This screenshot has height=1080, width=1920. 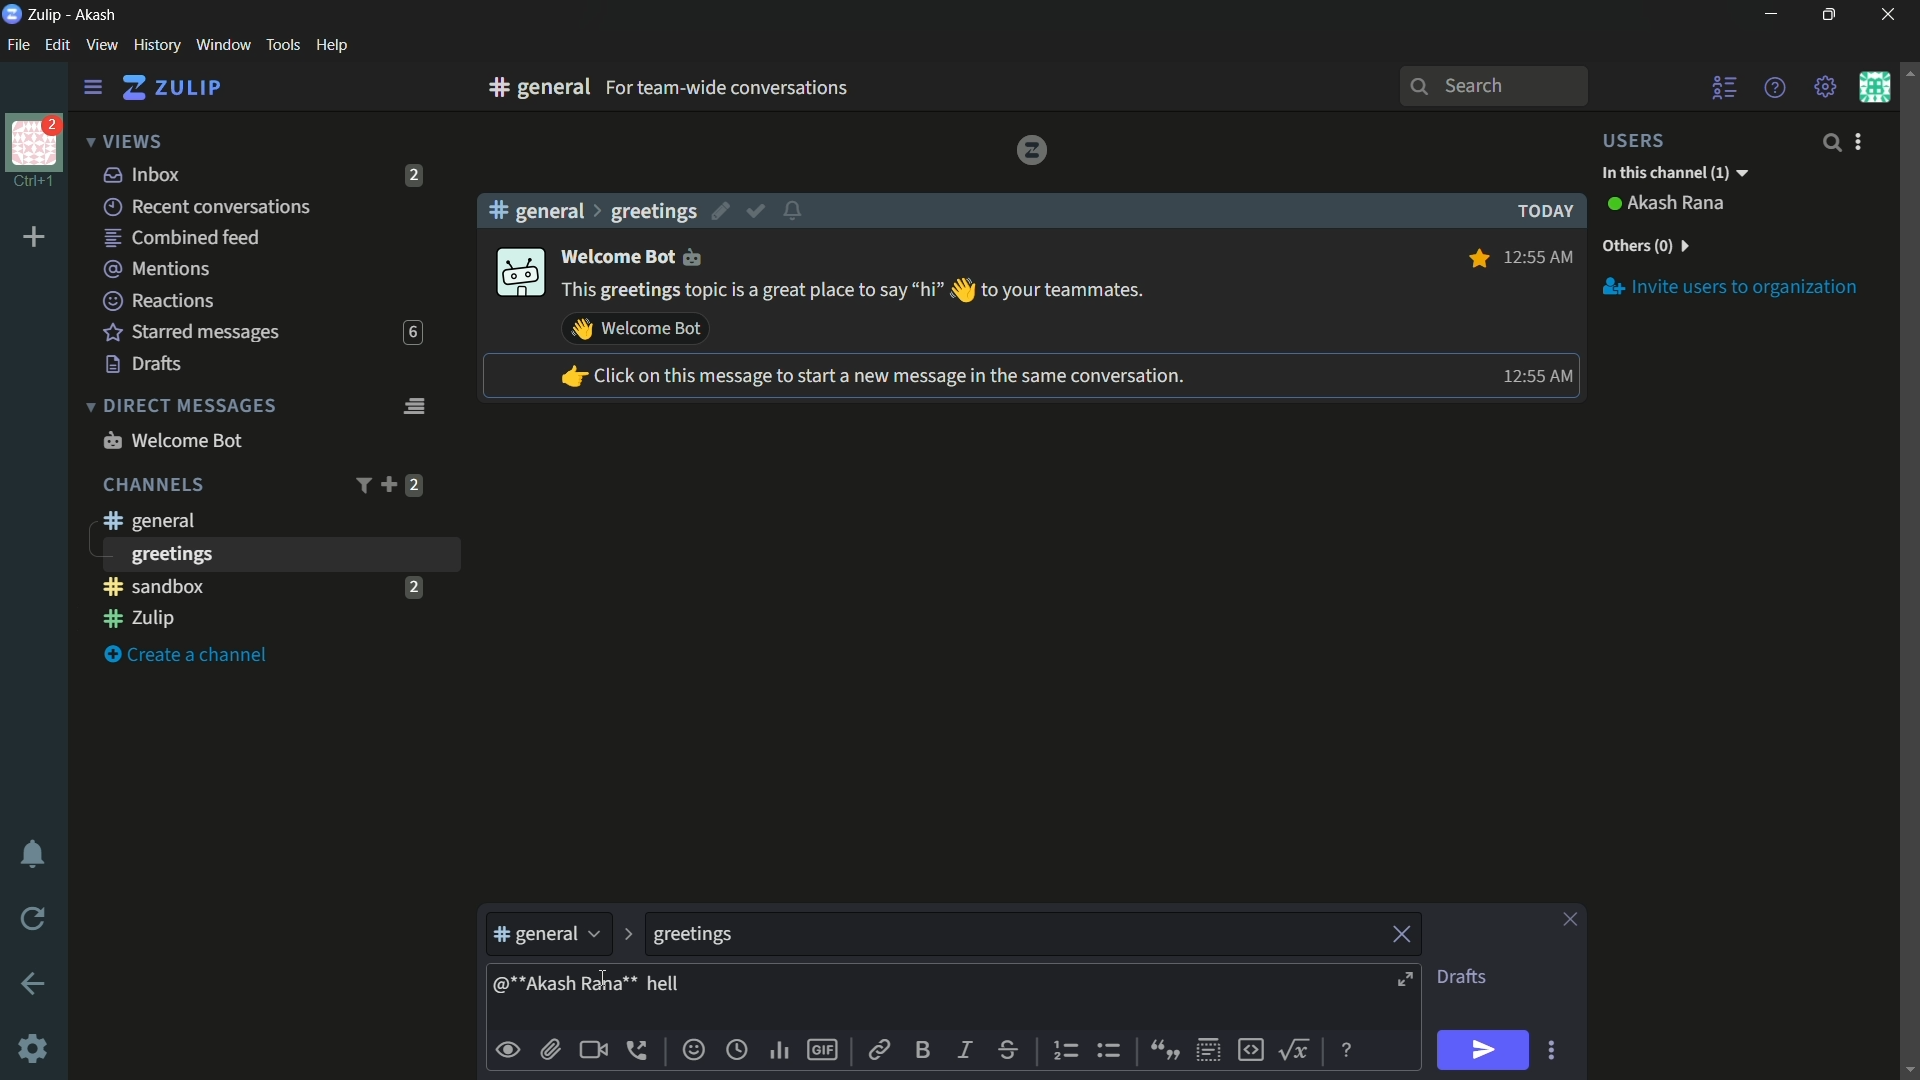 What do you see at coordinates (158, 300) in the screenshot?
I see `reactions` at bounding box center [158, 300].